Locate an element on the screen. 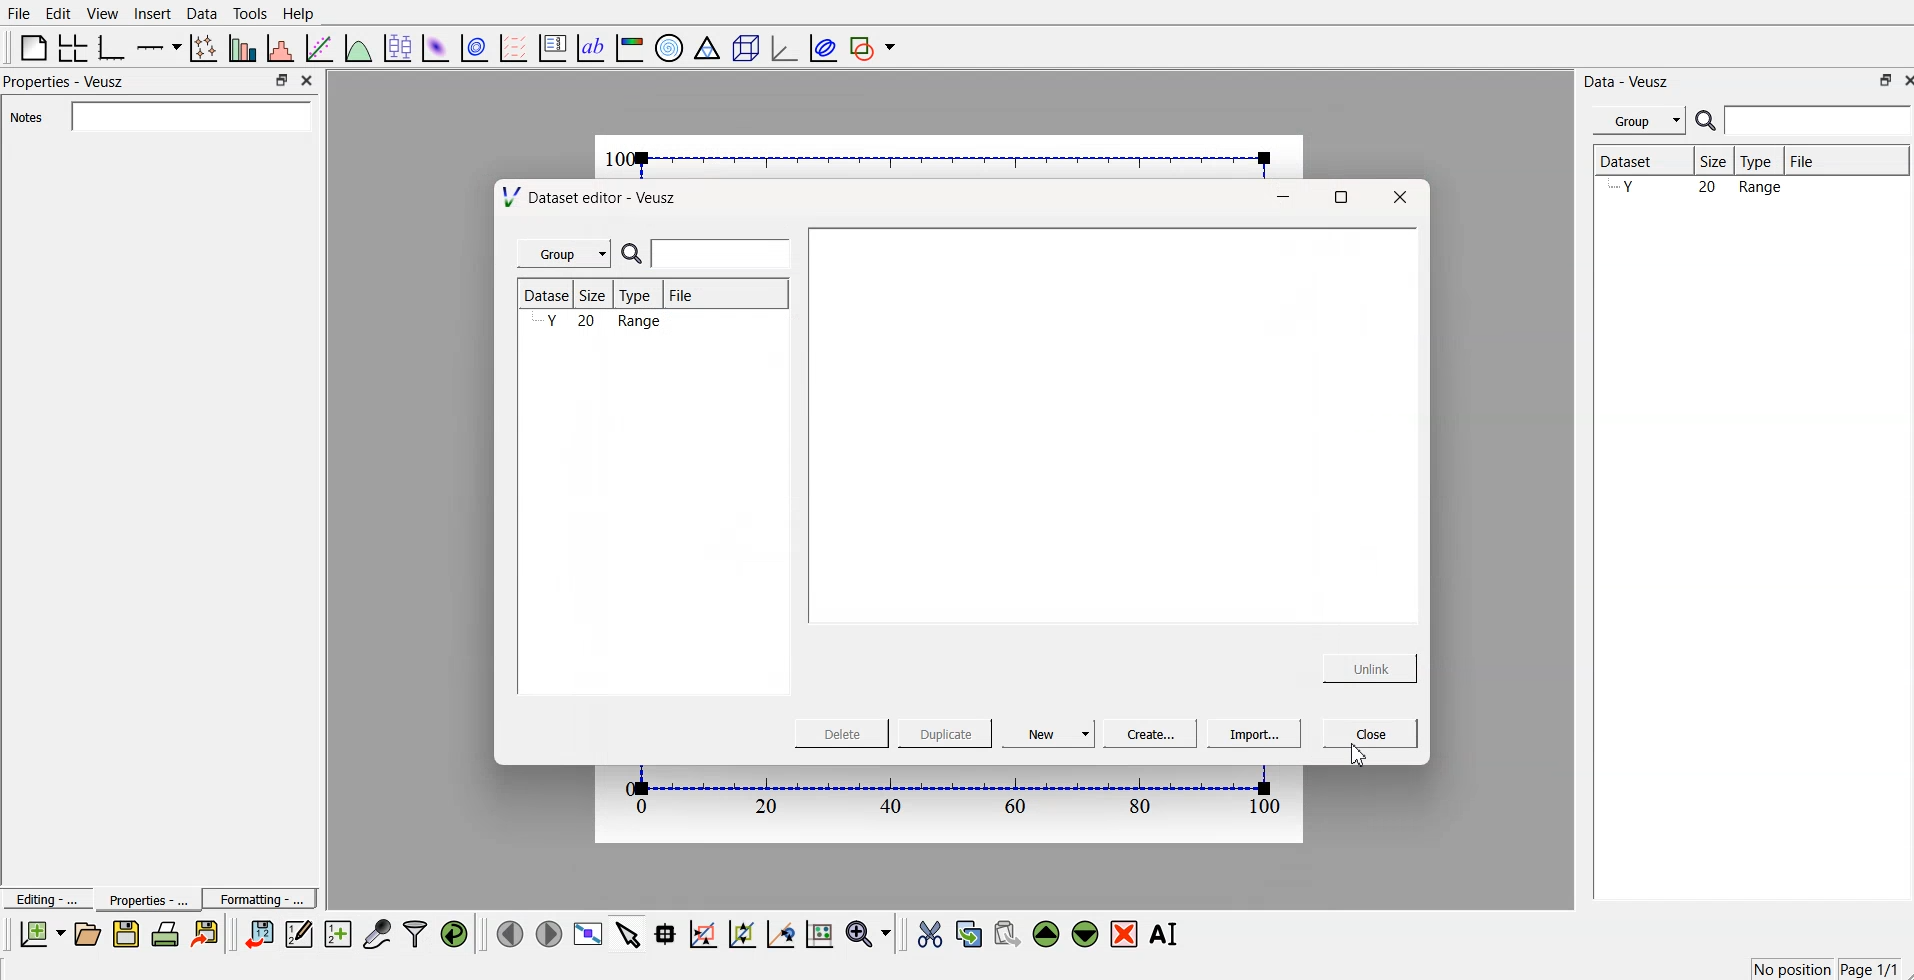 Image resolution: width=1914 pixels, height=980 pixels. Delete is located at coordinates (845, 733).